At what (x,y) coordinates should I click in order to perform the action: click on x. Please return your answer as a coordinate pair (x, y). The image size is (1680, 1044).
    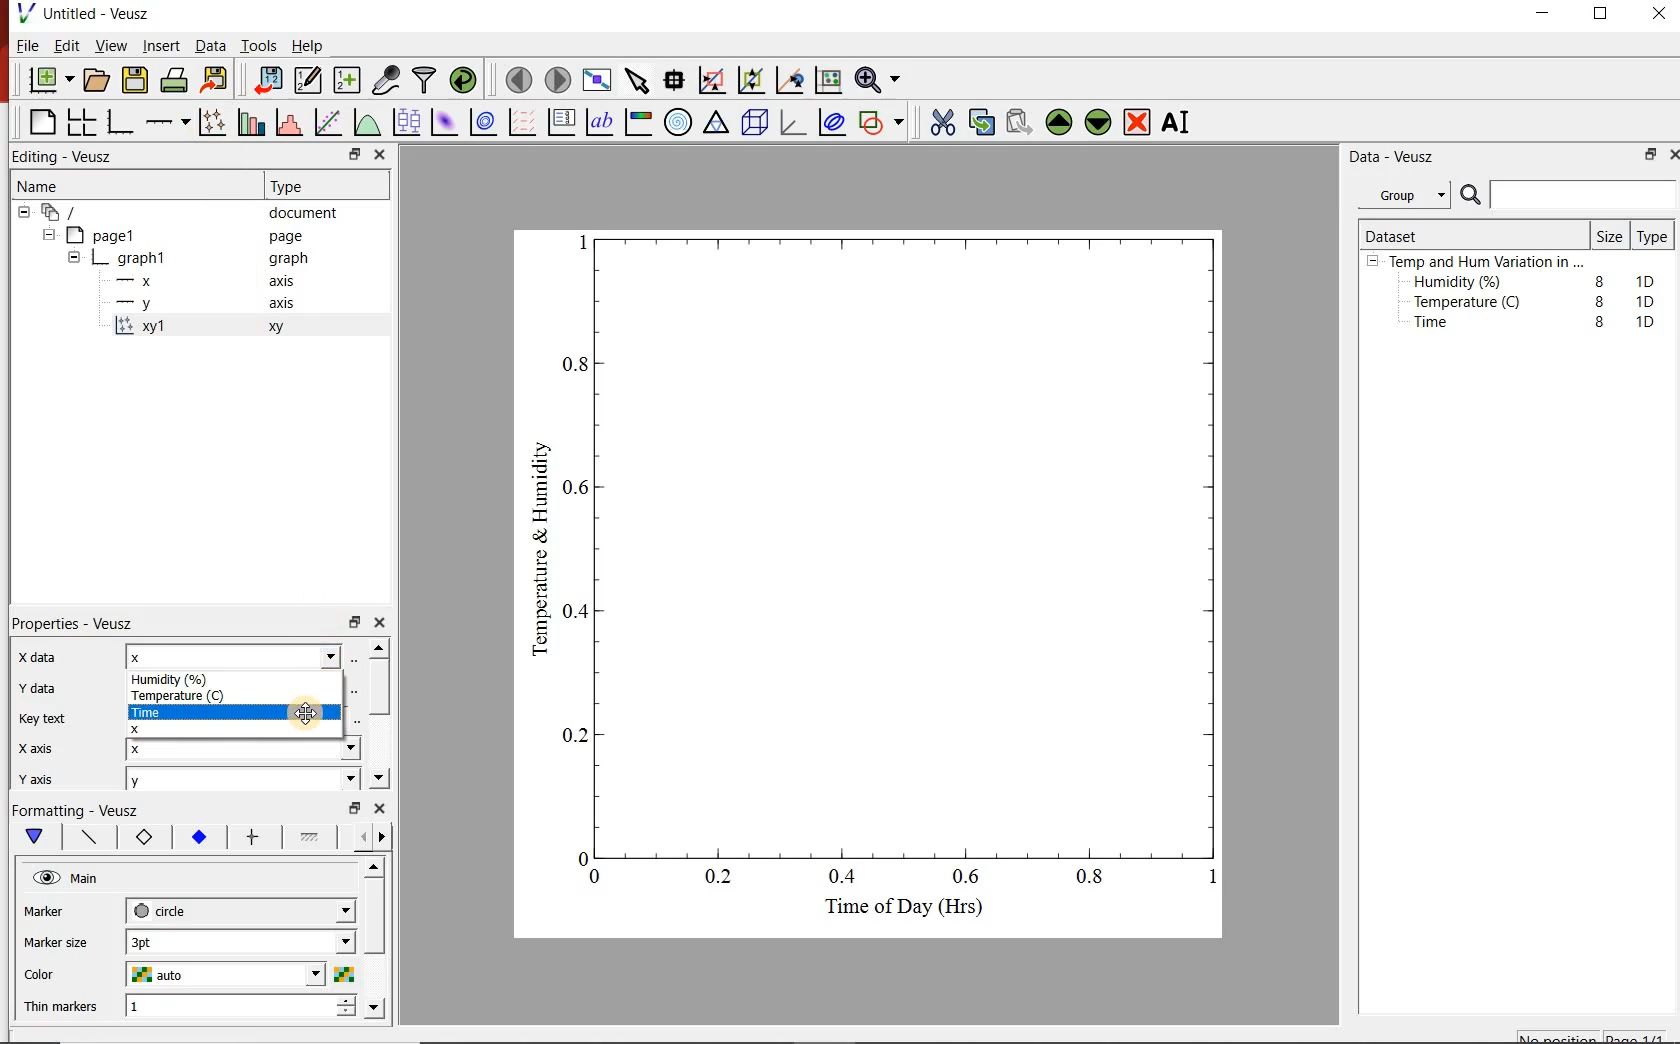
    Looking at the image, I should click on (172, 655).